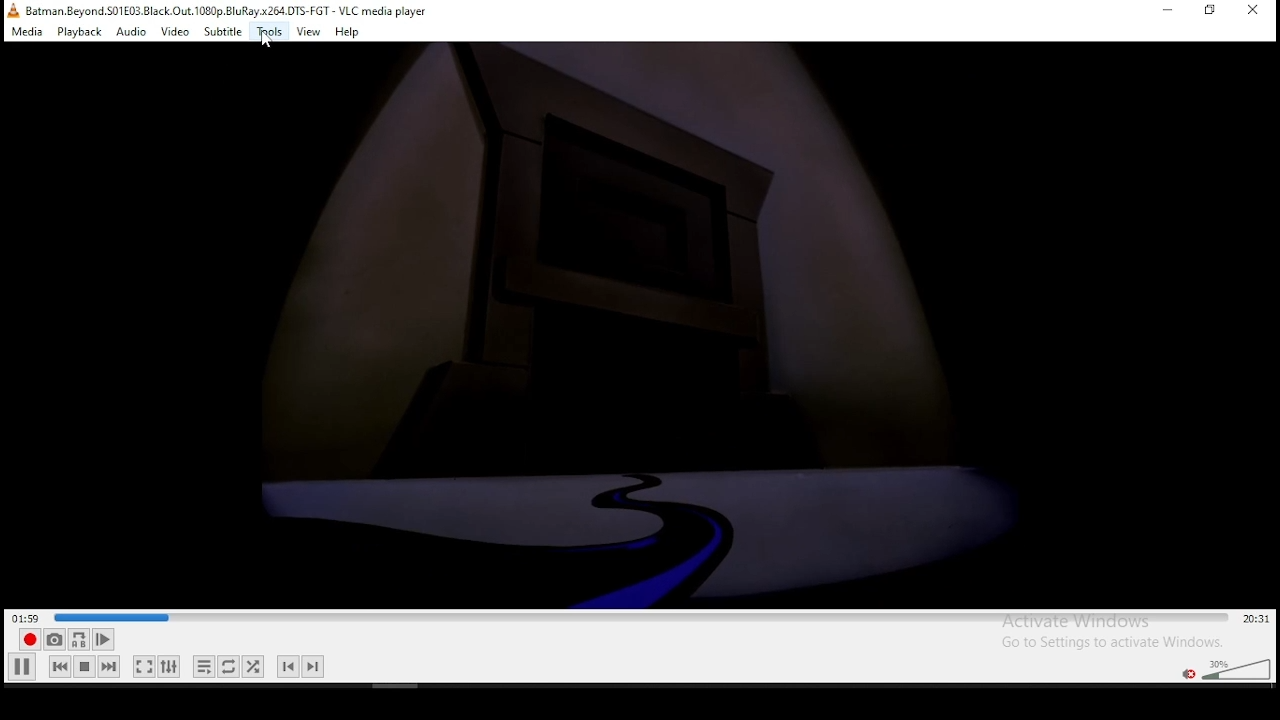 Image resolution: width=1280 pixels, height=720 pixels. I want to click on seek bar, so click(643, 618).